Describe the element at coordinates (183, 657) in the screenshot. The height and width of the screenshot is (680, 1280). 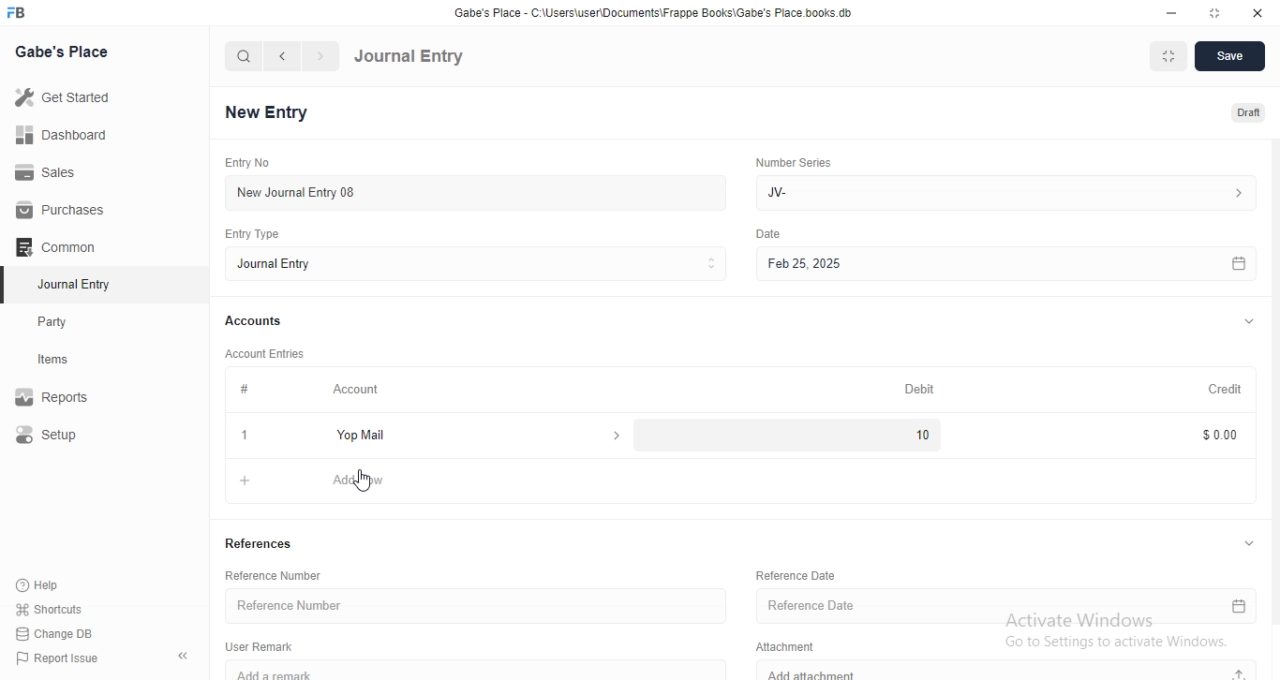
I see `collapse sidebar` at that location.